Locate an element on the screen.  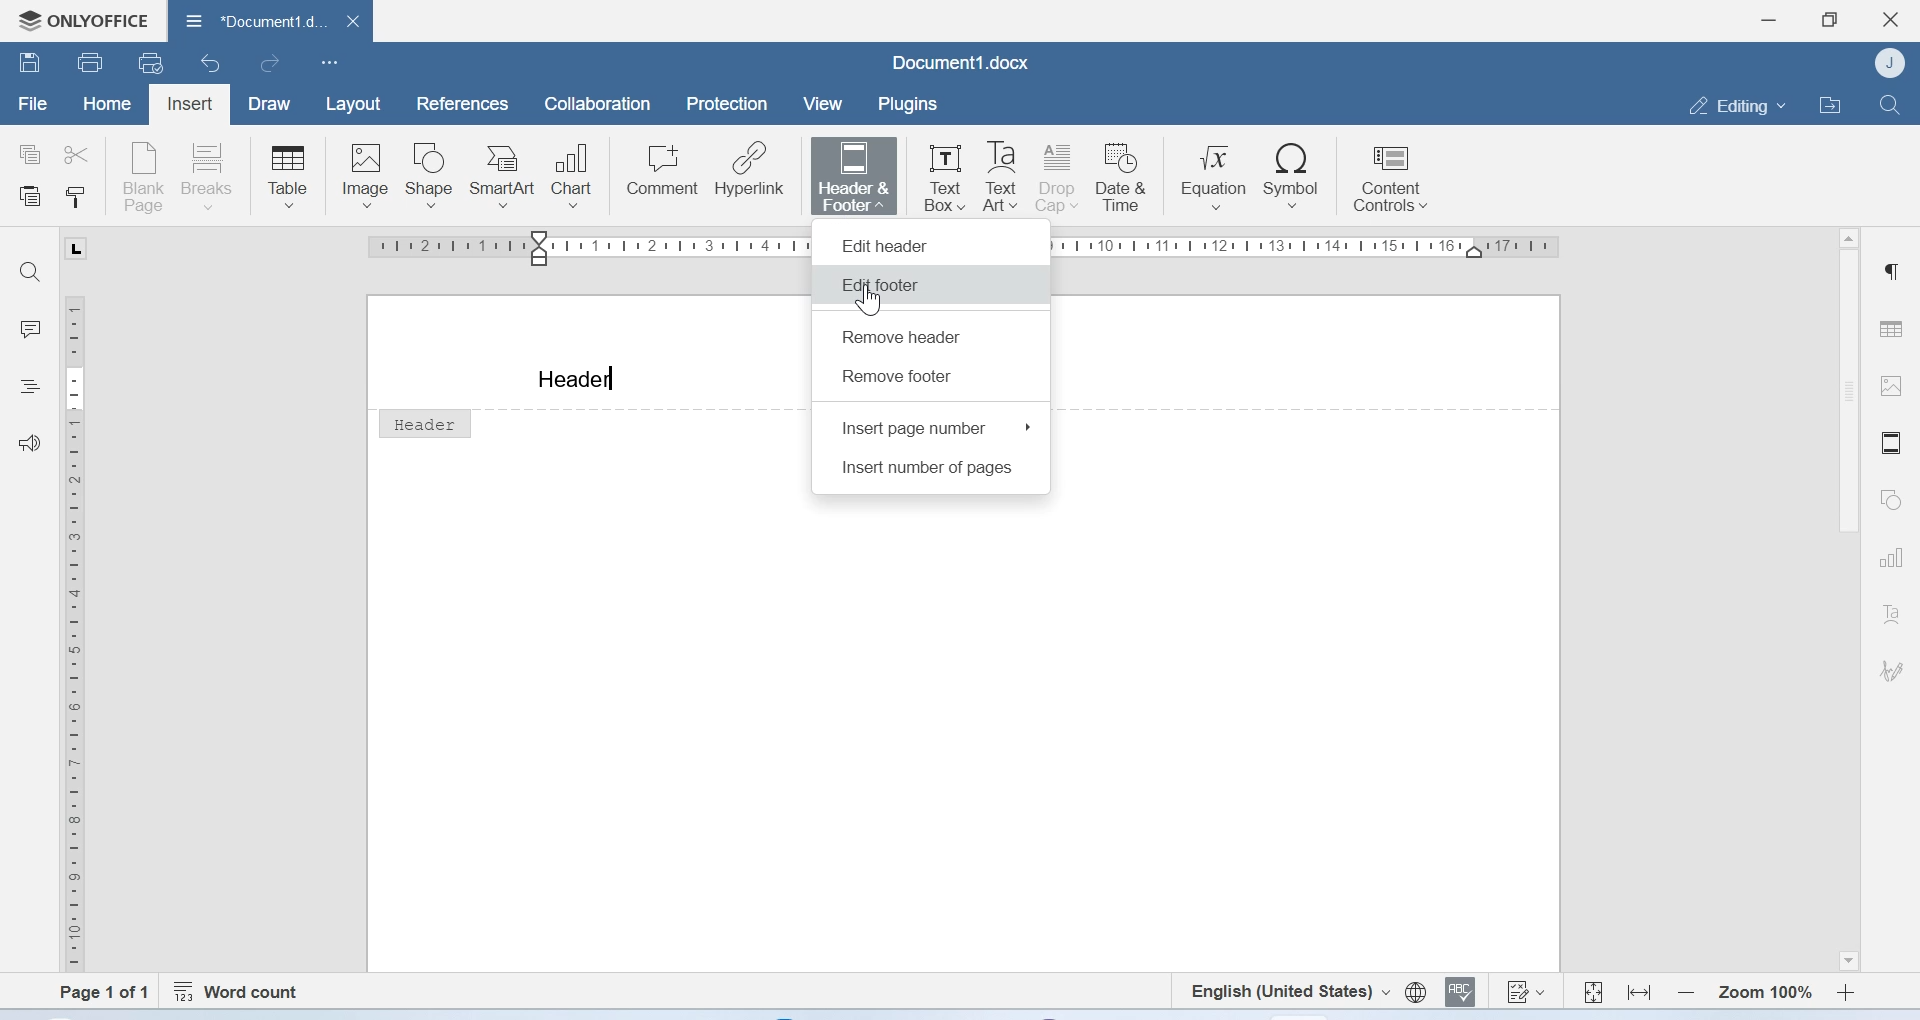
Save is located at coordinates (30, 65).